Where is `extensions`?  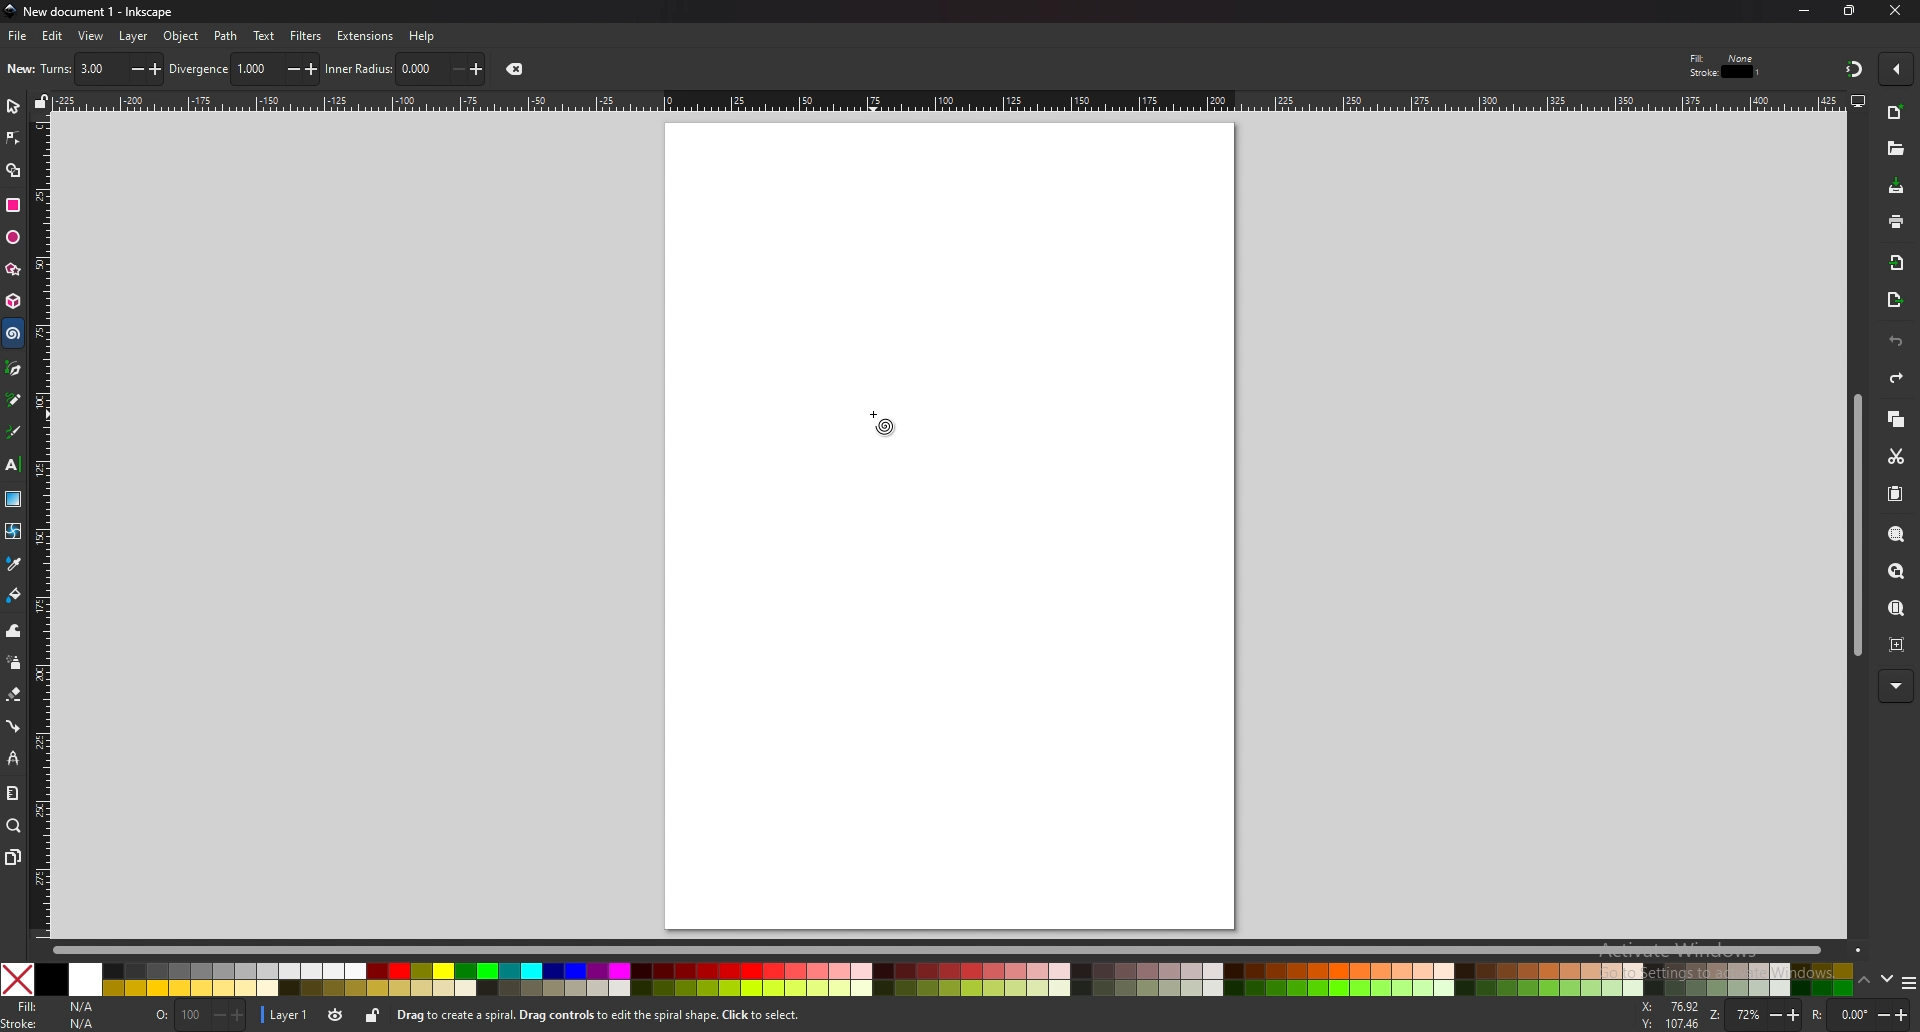 extensions is located at coordinates (367, 35).